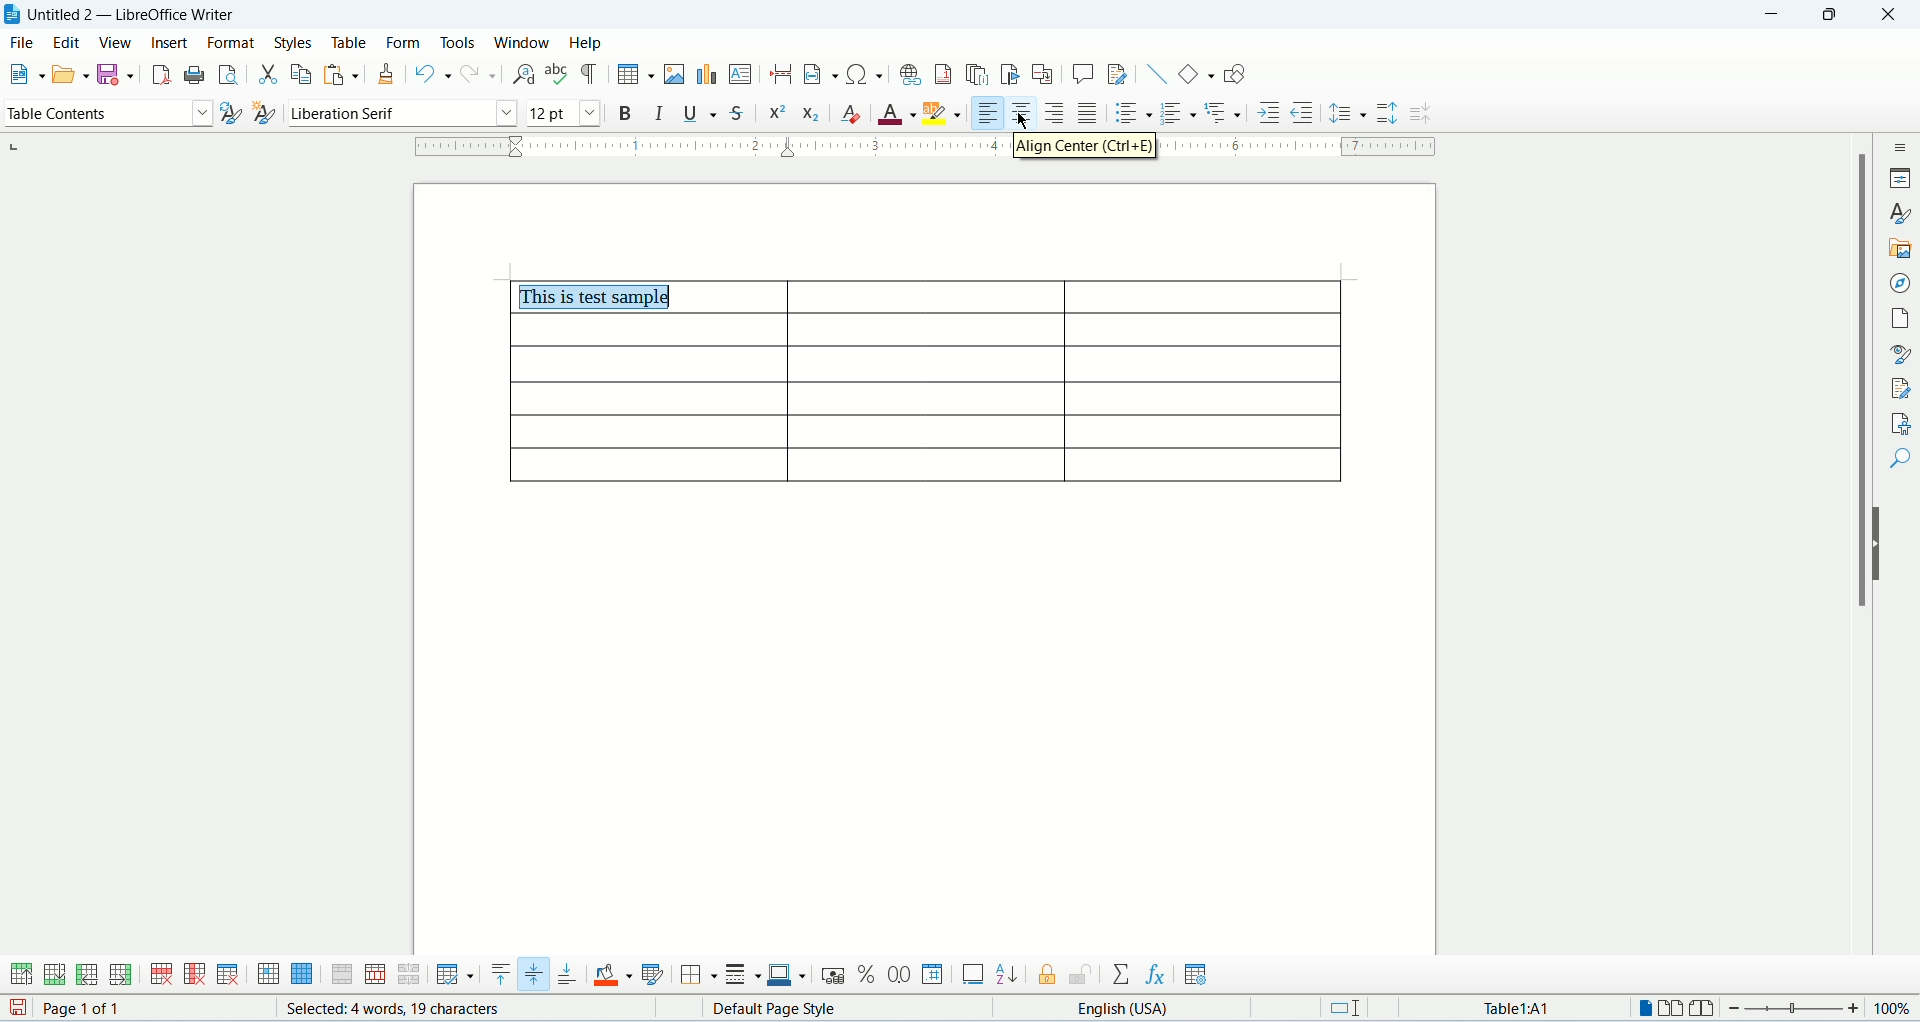  What do you see at coordinates (870, 974) in the screenshot?
I see `percent format` at bounding box center [870, 974].